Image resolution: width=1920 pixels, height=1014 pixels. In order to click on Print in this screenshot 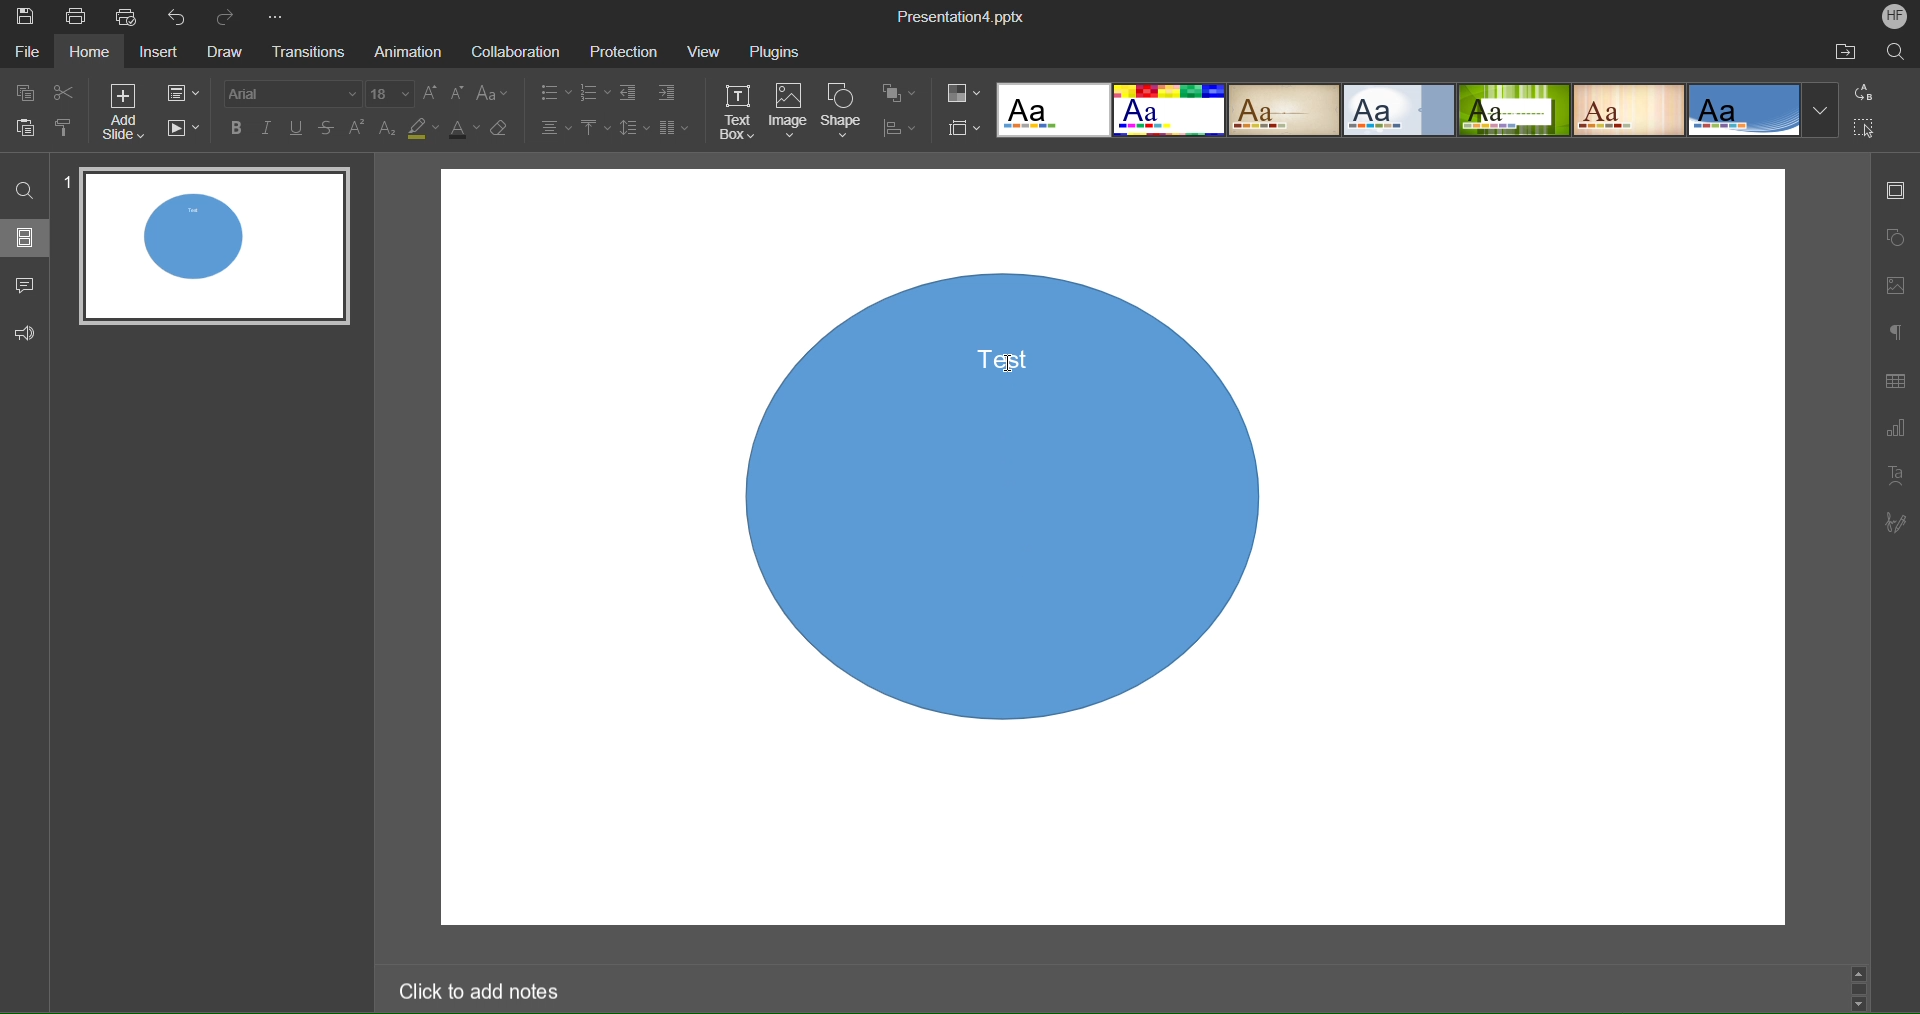, I will do `click(82, 19)`.